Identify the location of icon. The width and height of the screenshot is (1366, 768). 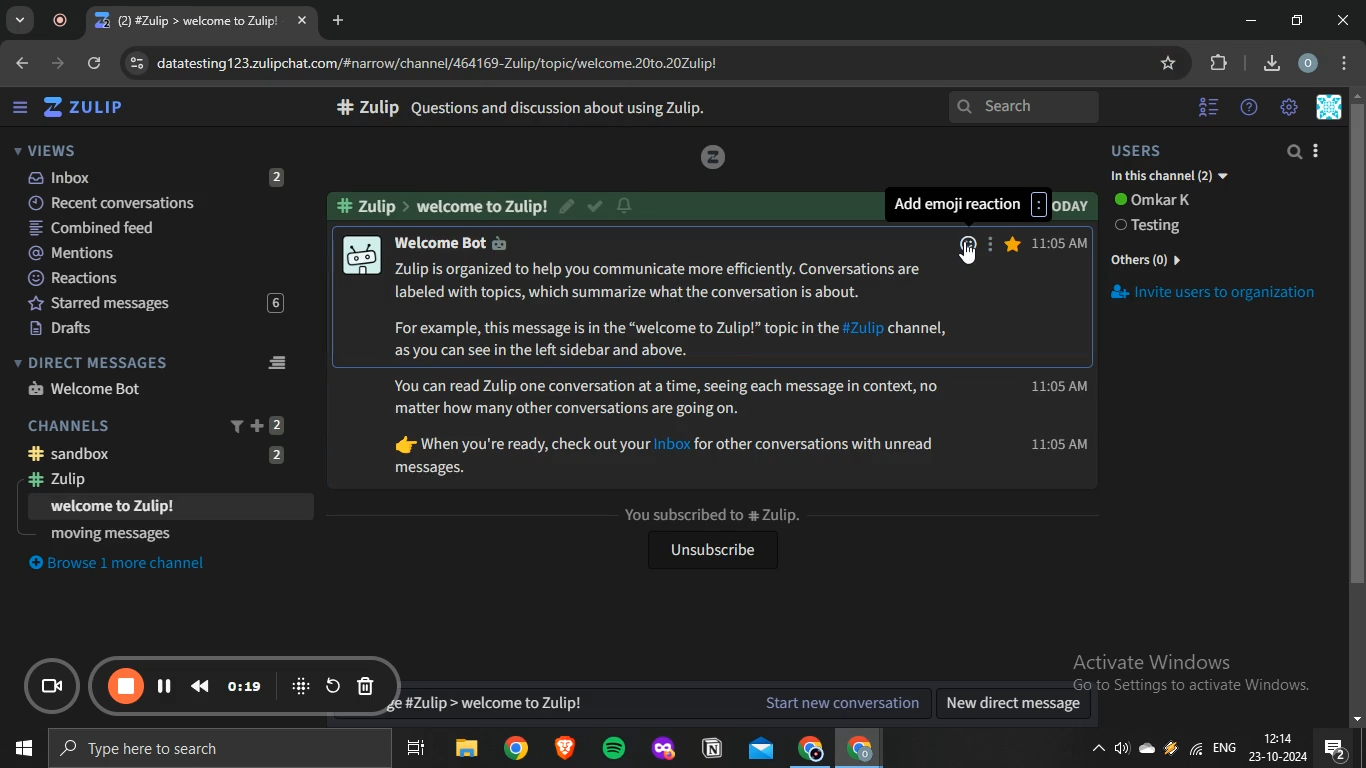
(55, 688).